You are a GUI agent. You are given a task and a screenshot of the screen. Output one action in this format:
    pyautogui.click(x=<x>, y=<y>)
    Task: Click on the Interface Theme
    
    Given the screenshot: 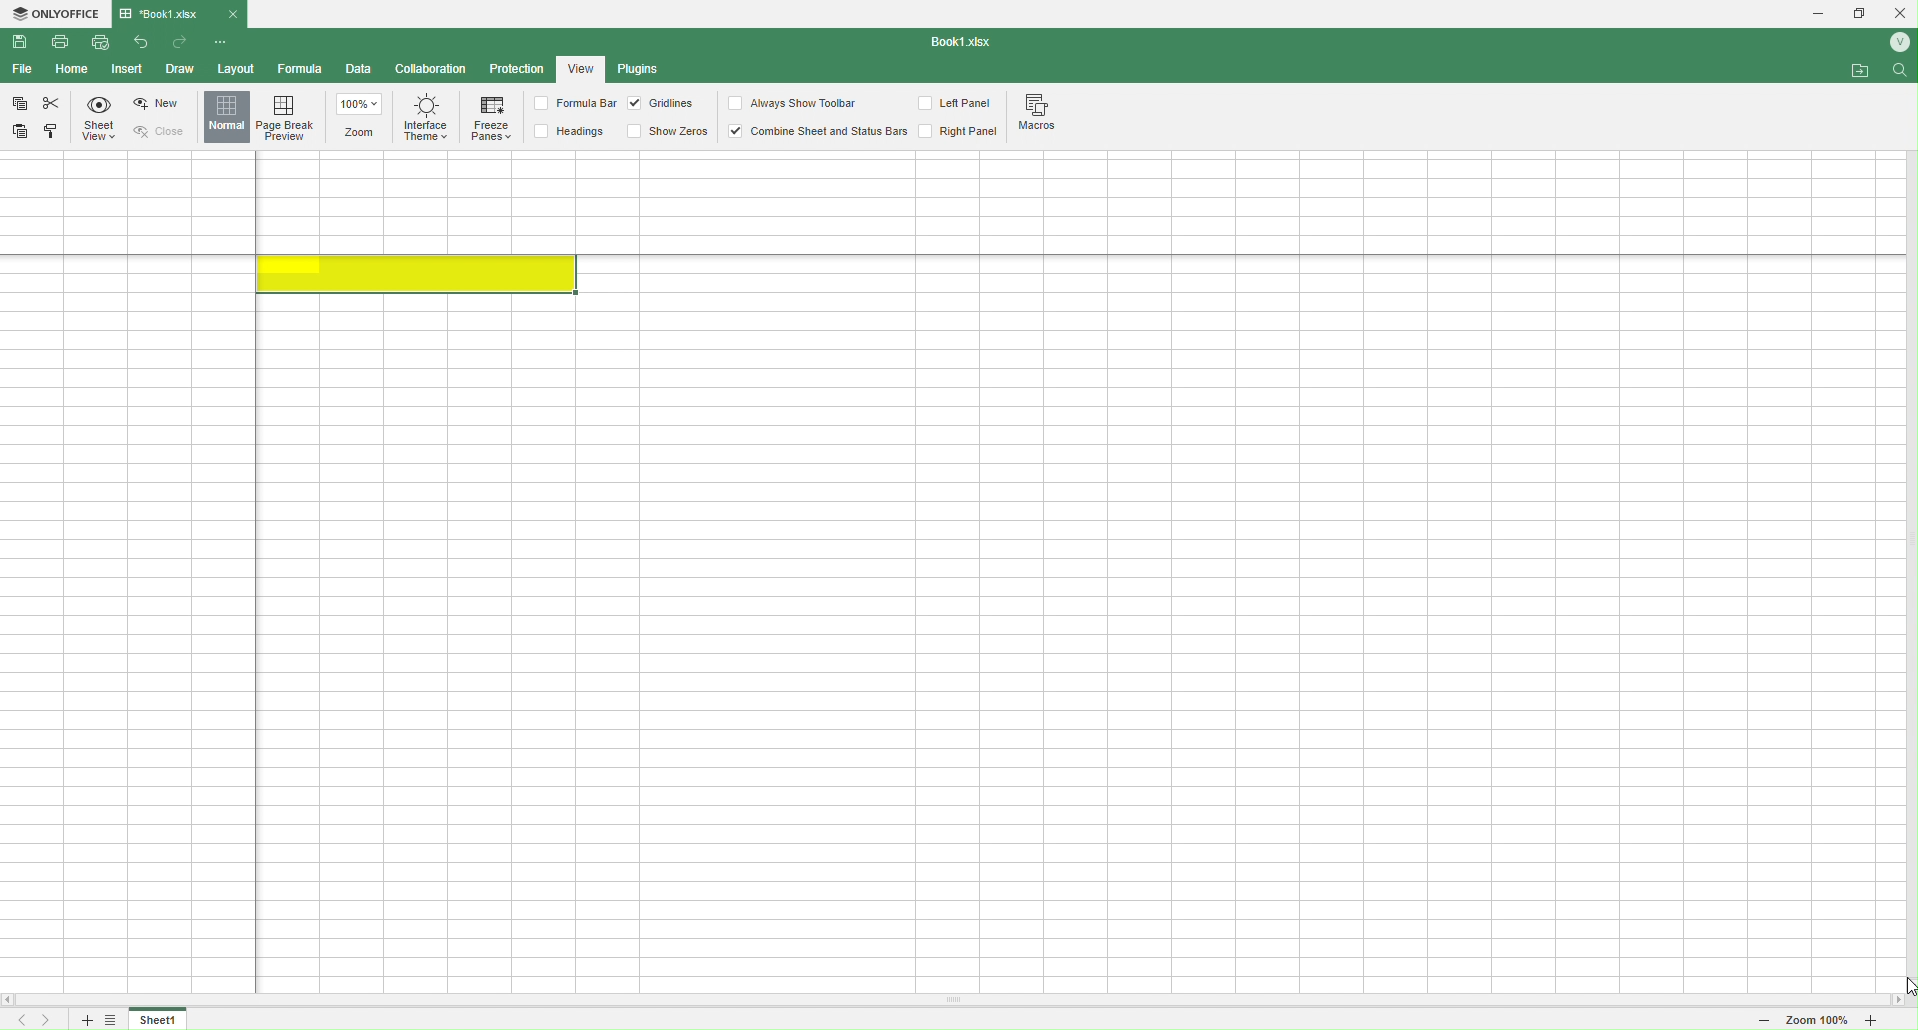 What is the action you would take?
    pyautogui.click(x=425, y=124)
    